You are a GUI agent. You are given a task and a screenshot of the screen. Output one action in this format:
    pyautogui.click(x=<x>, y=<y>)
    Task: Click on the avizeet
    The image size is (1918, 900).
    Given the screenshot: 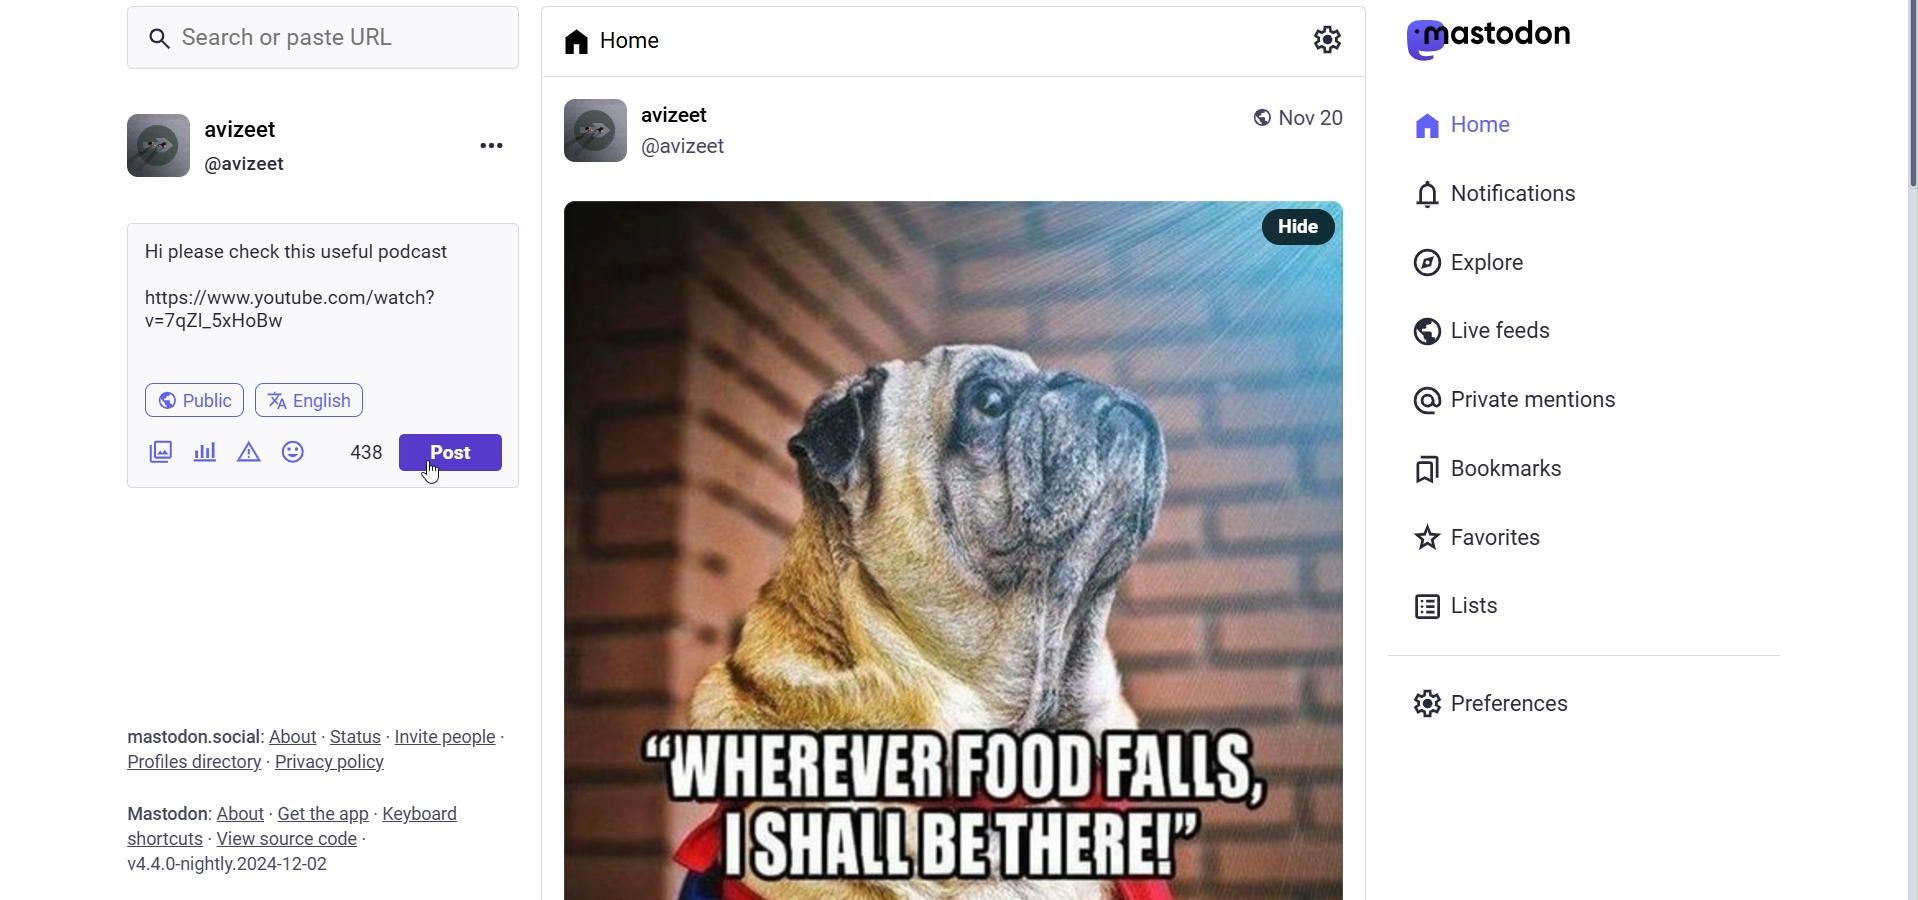 What is the action you would take?
    pyautogui.click(x=682, y=115)
    